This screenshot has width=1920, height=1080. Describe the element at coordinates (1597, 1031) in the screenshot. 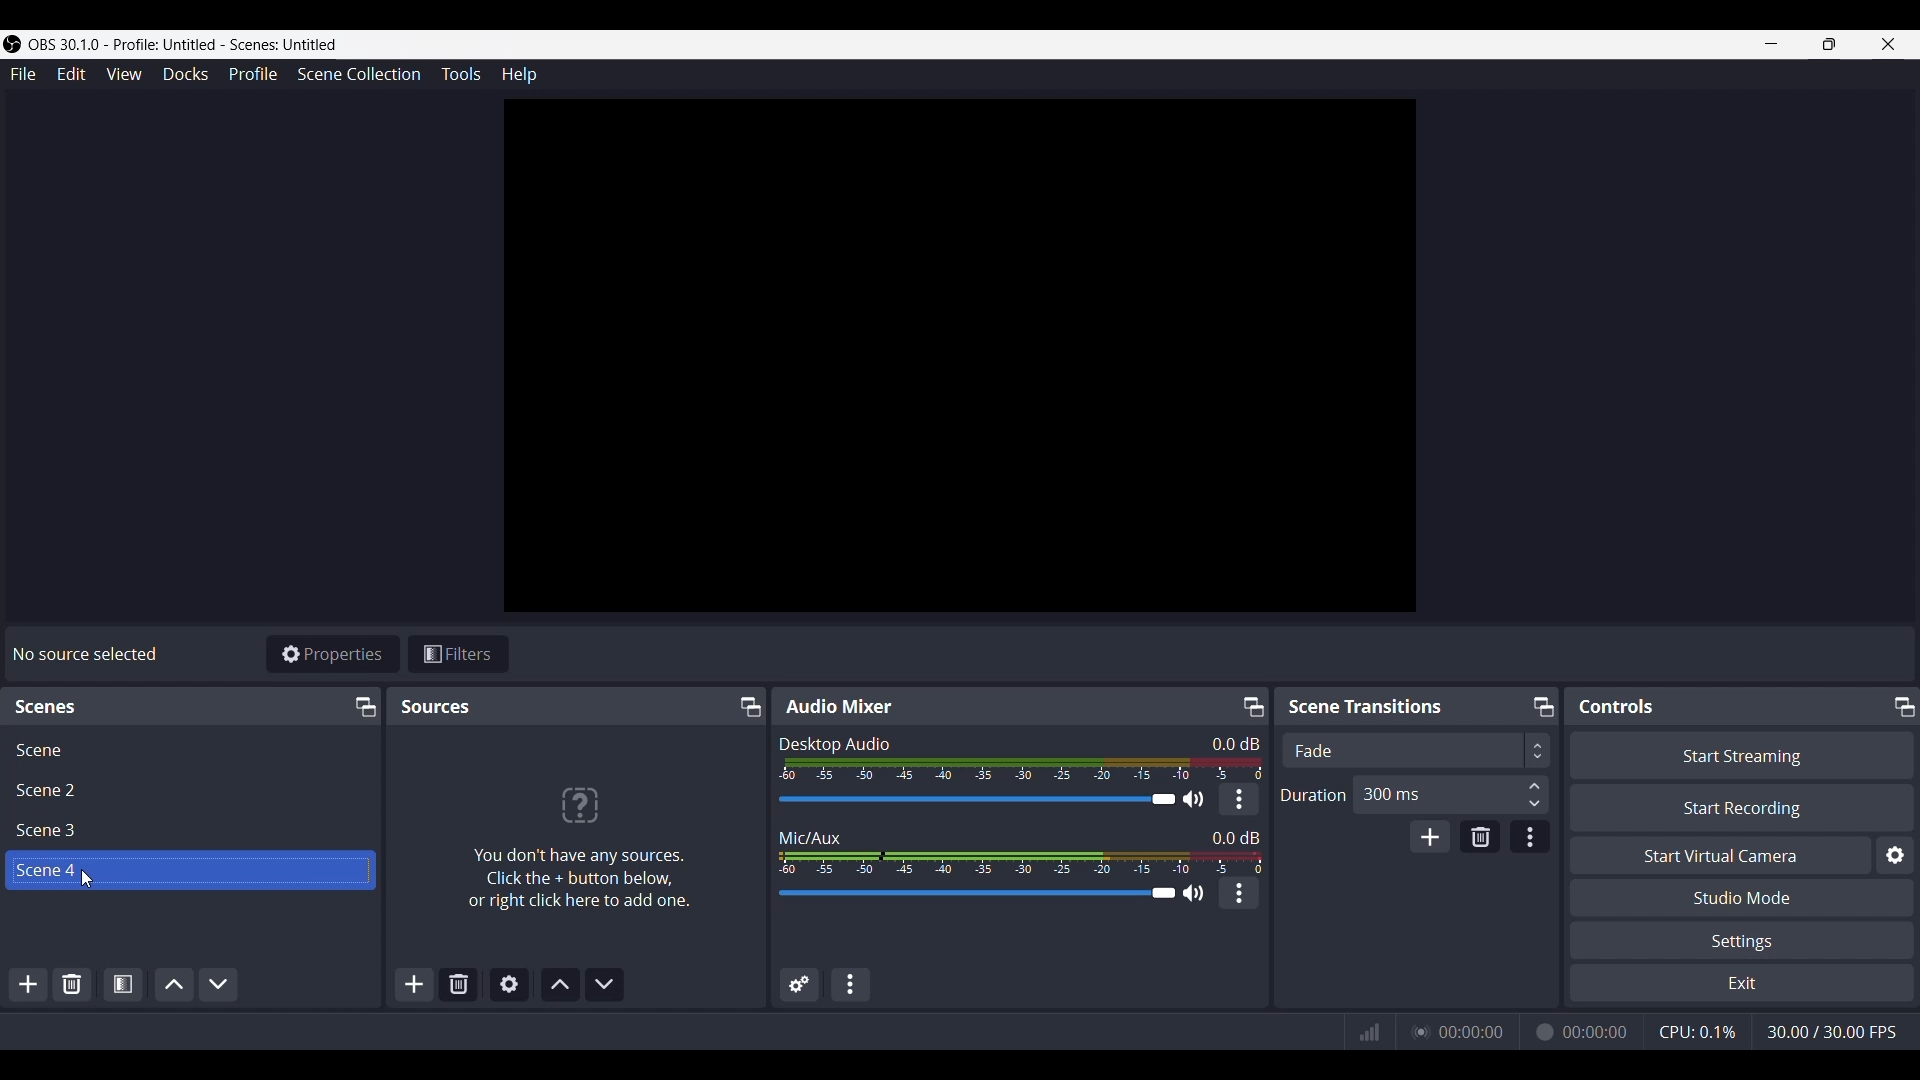

I see `Recording Timer` at that location.